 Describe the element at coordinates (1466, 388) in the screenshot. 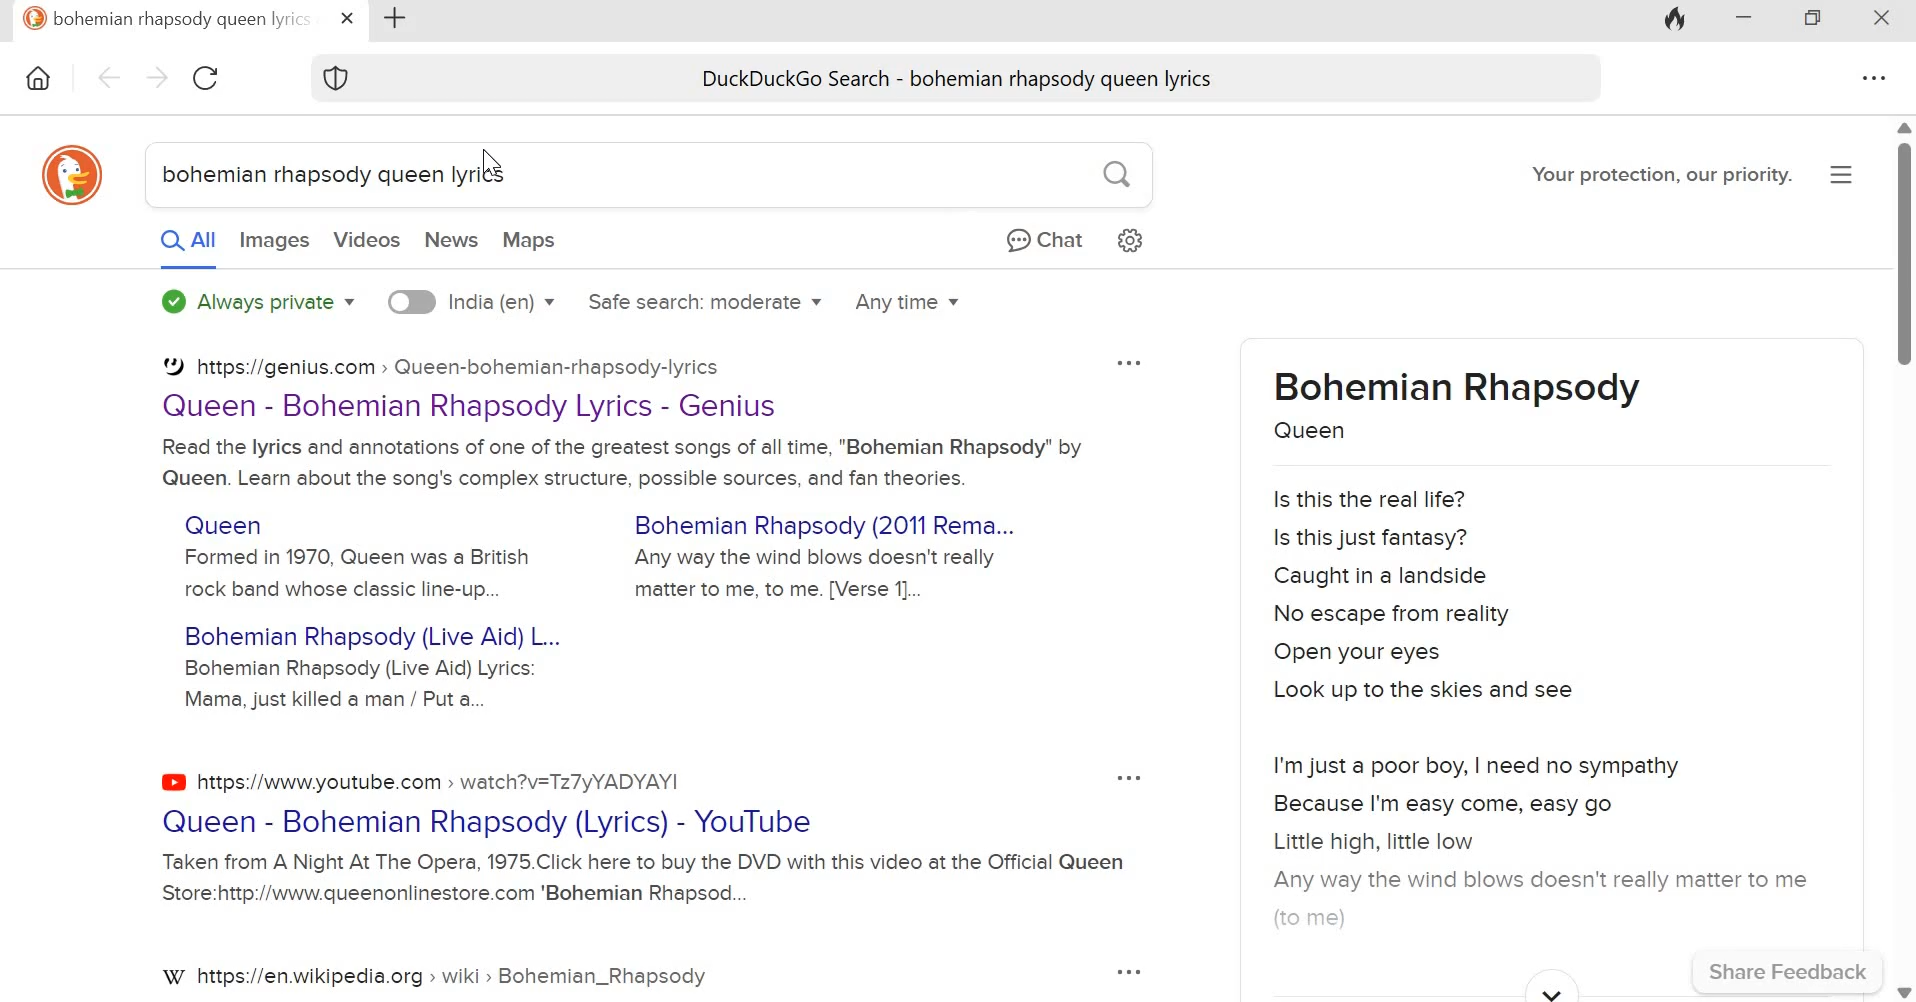

I see `Bohemian Rhapsody` at that location.